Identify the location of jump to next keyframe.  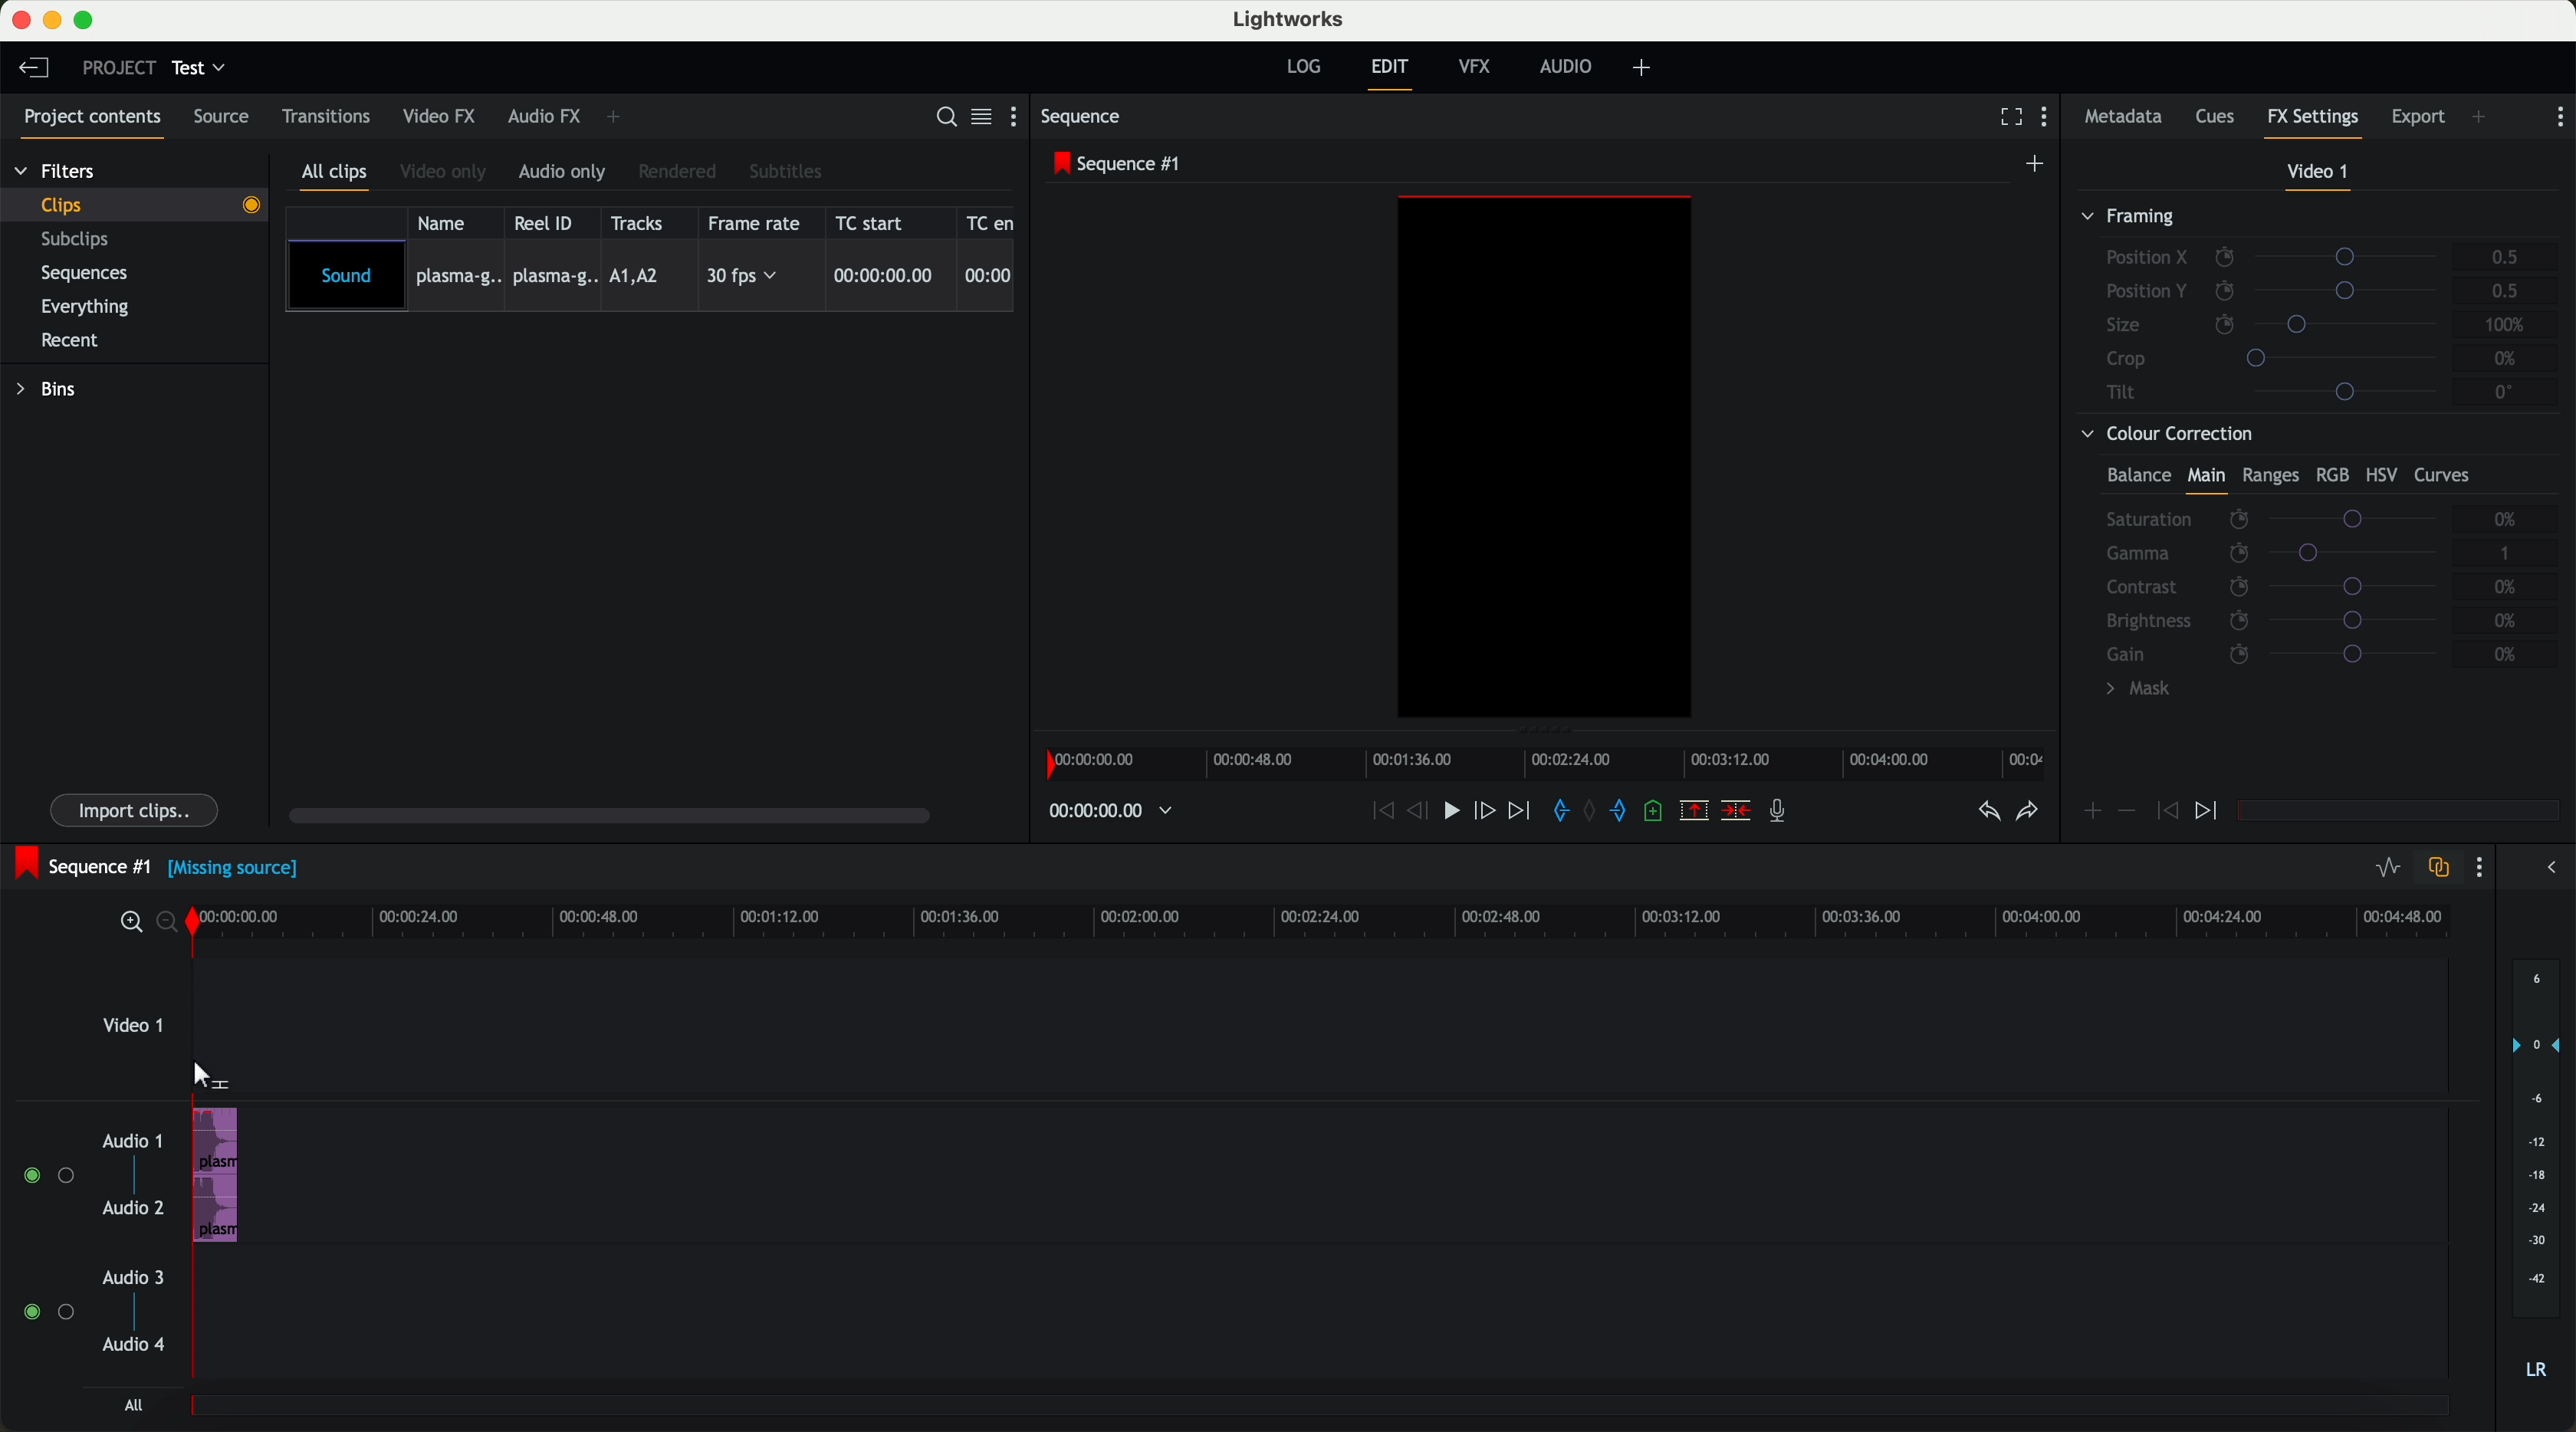
(2209, 812).